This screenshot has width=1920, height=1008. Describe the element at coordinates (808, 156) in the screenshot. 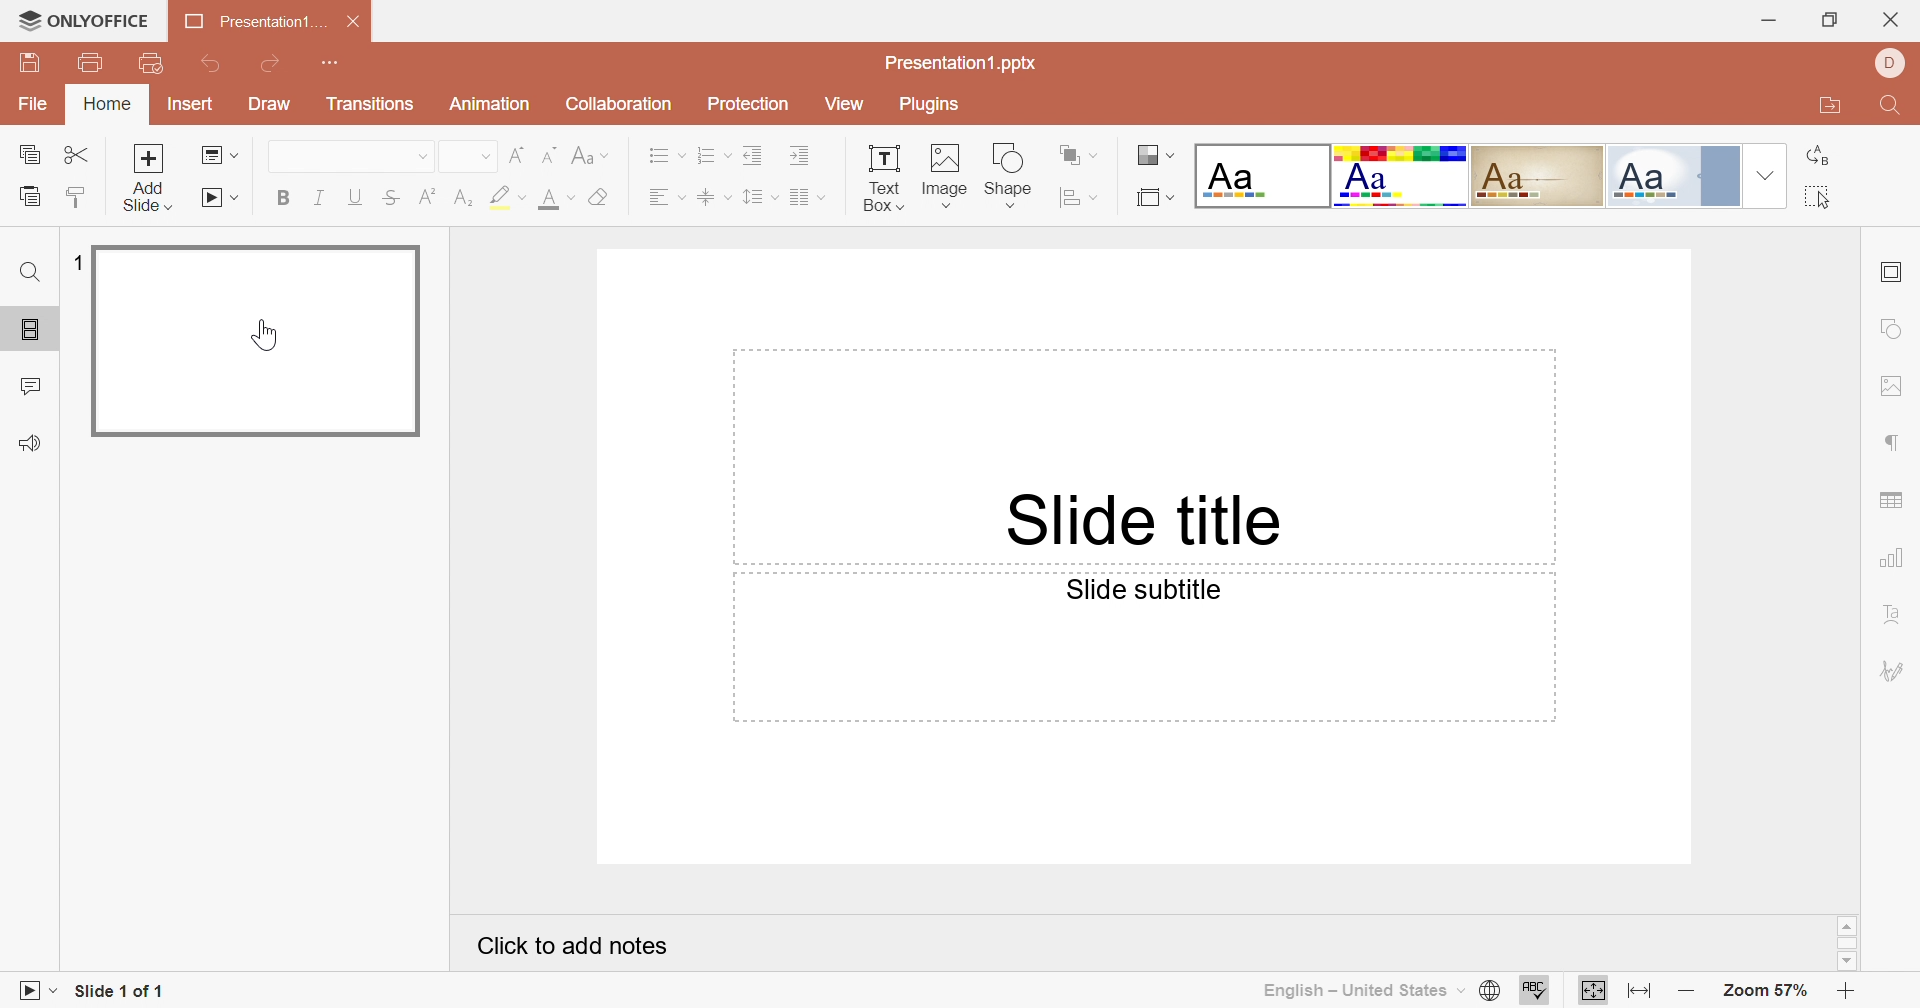

I see `Increase indent` at that location.